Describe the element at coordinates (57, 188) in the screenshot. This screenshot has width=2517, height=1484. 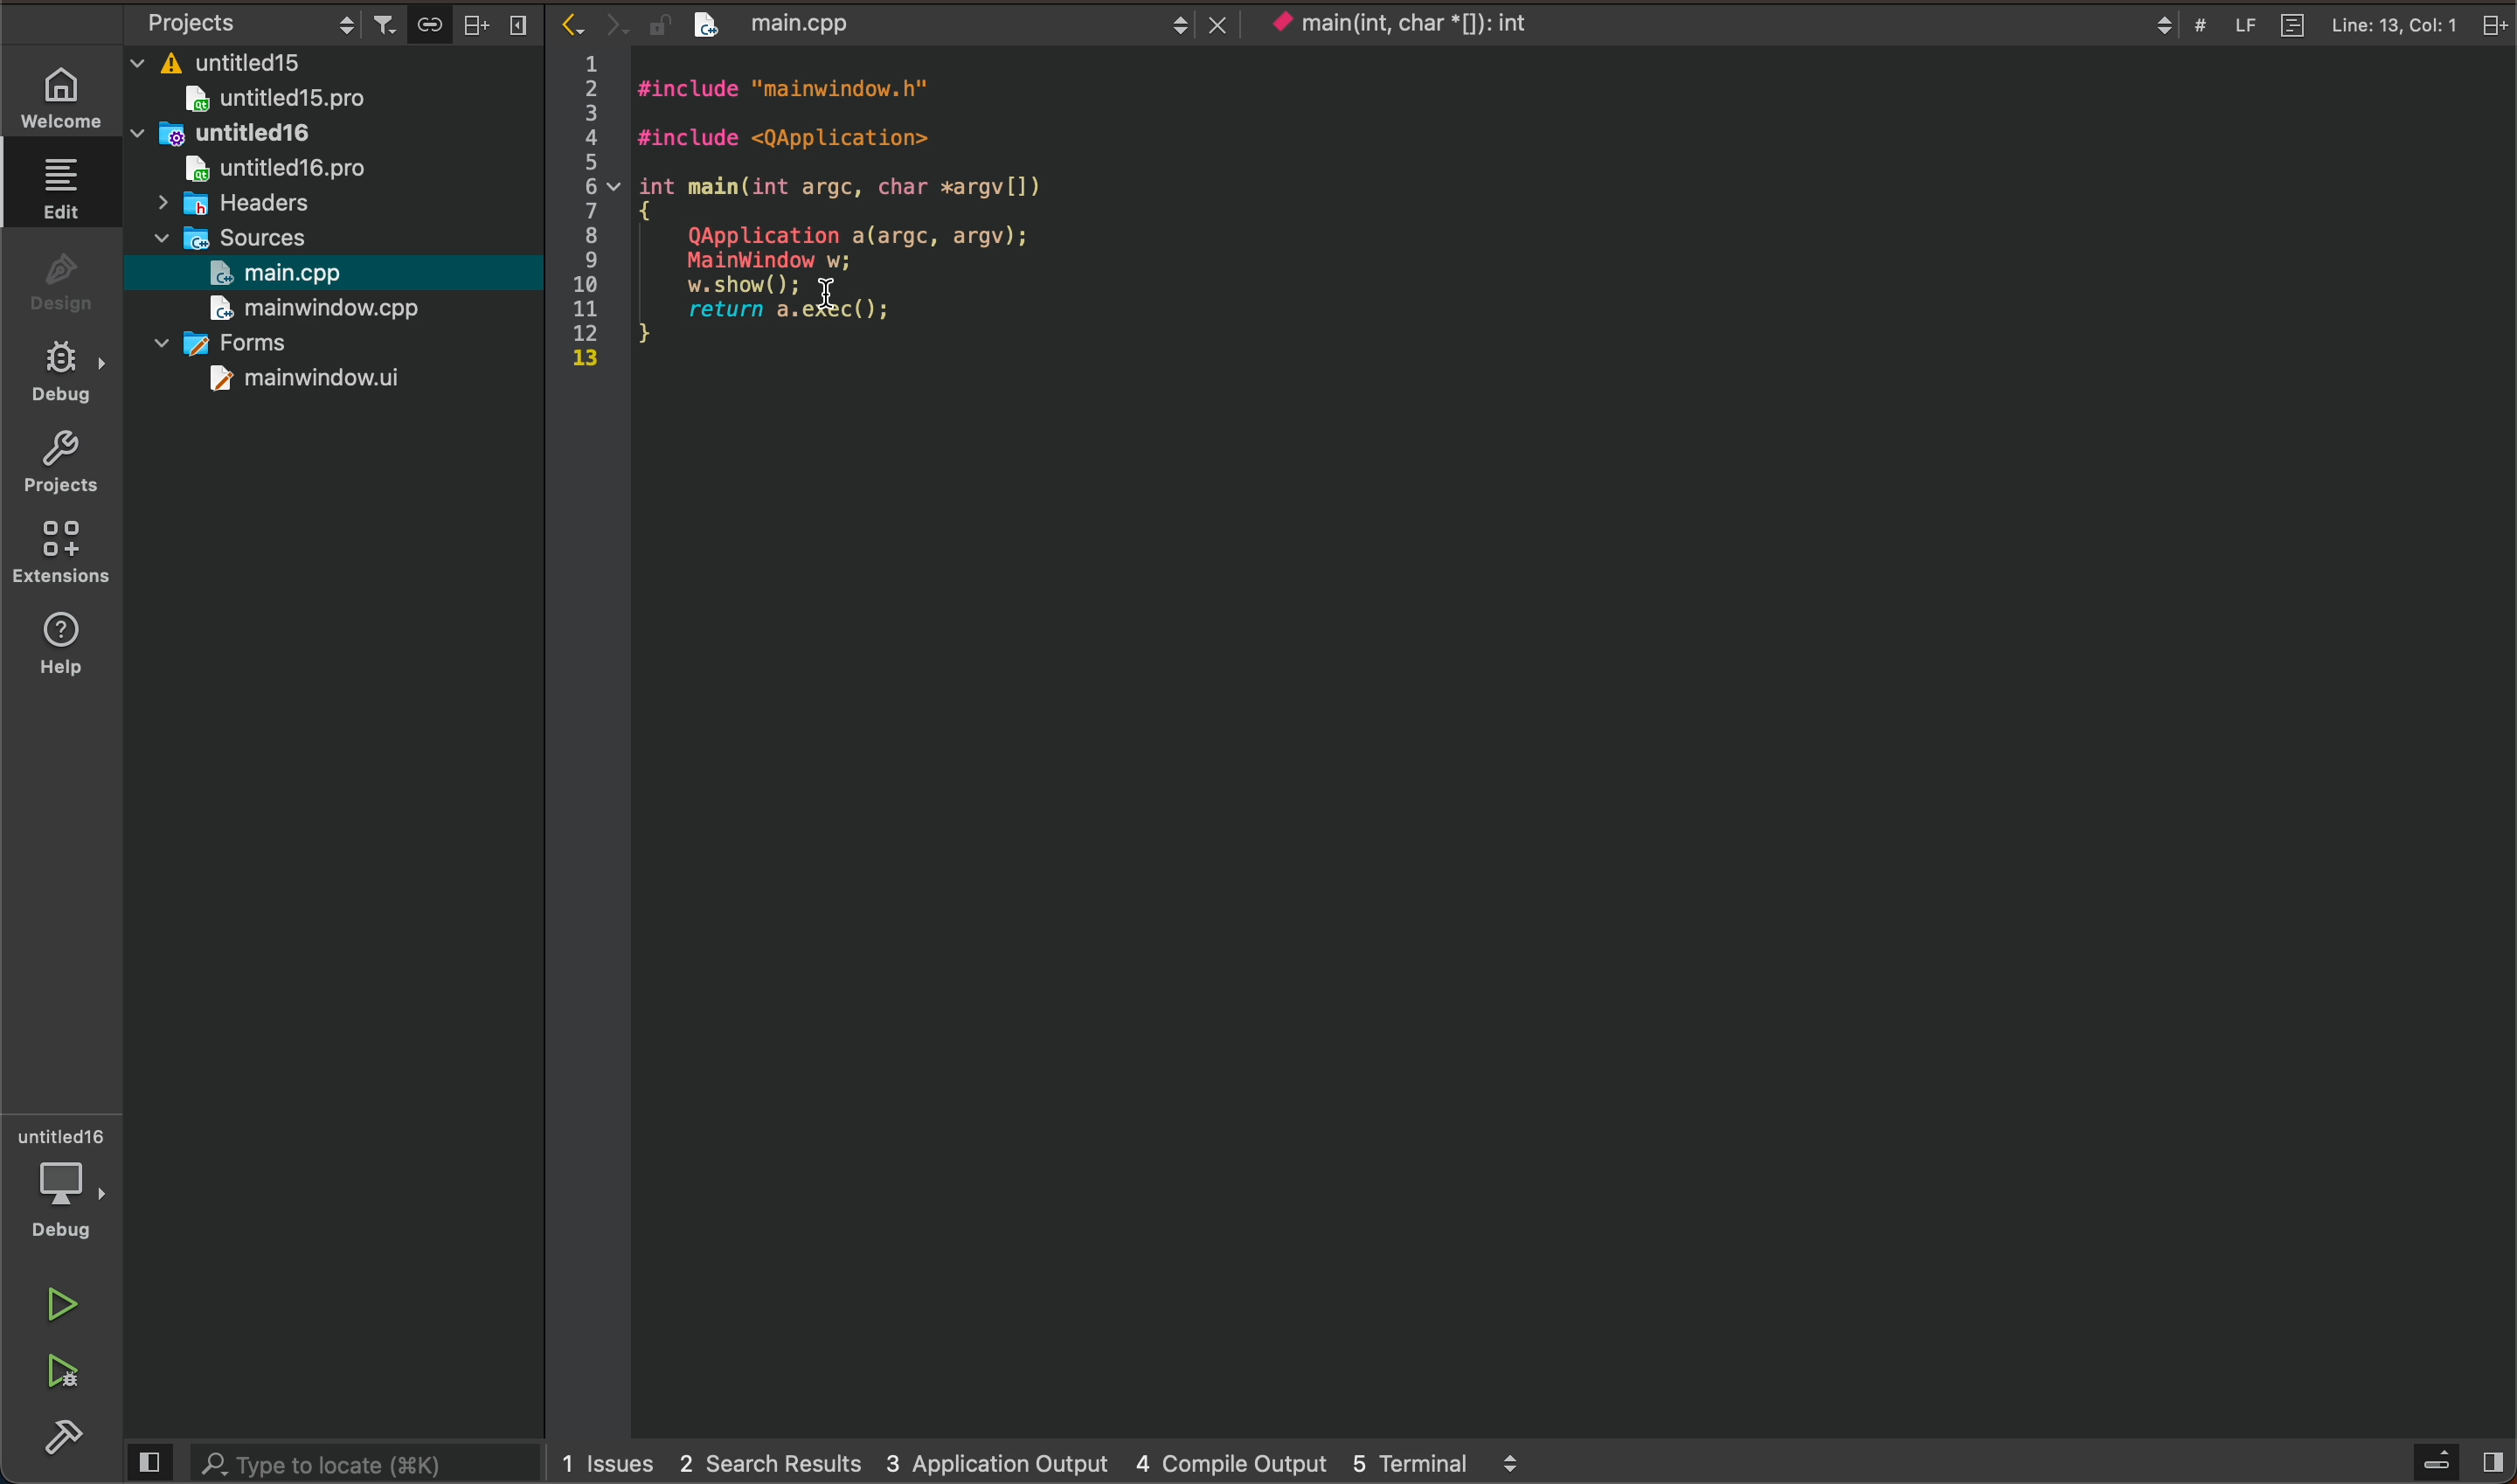
I see `edit` at that location.